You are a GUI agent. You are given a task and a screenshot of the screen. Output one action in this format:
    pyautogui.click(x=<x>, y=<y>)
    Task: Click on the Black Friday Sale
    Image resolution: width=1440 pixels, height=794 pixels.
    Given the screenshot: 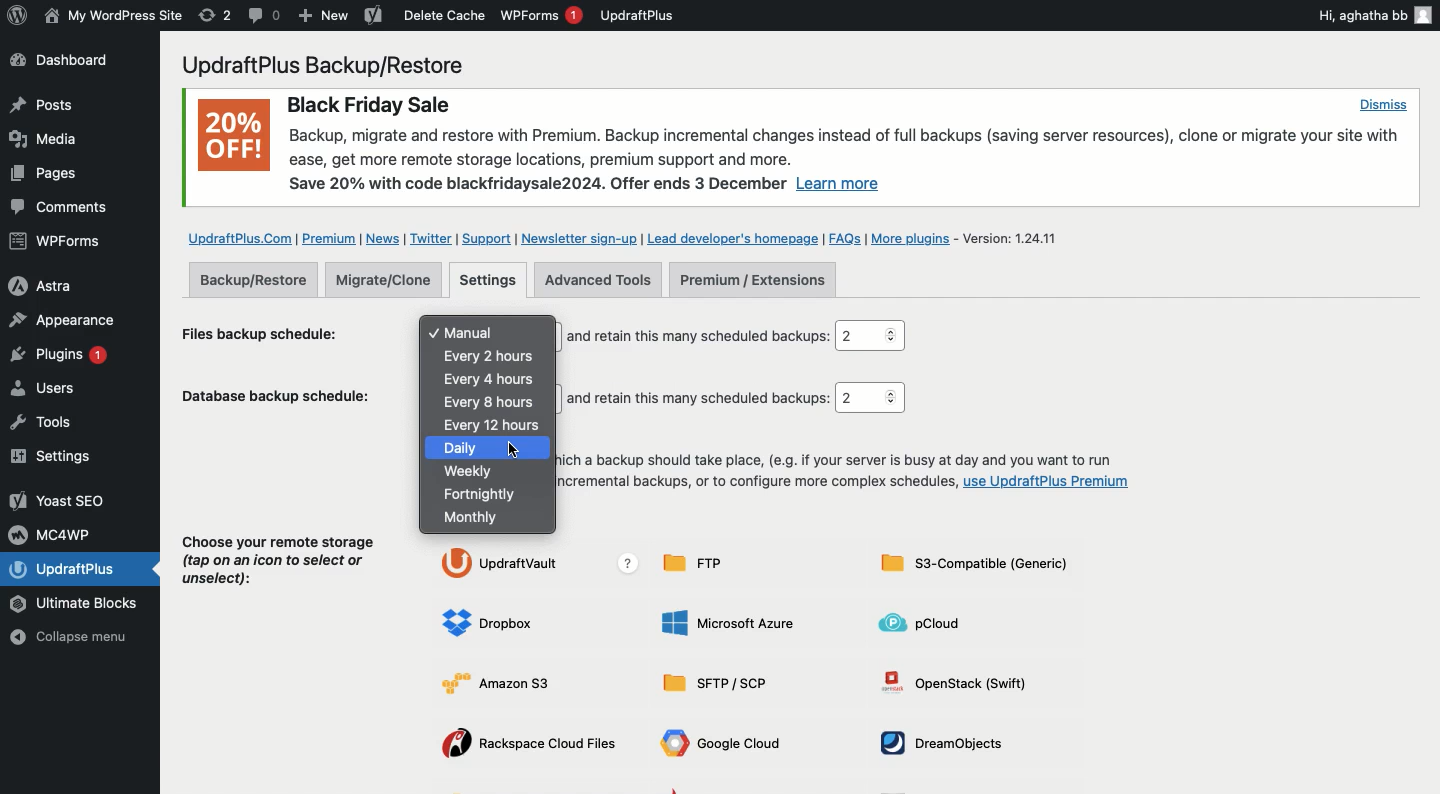 What is the action you would take?
    pyautogui.click(x=367, y=102)
    